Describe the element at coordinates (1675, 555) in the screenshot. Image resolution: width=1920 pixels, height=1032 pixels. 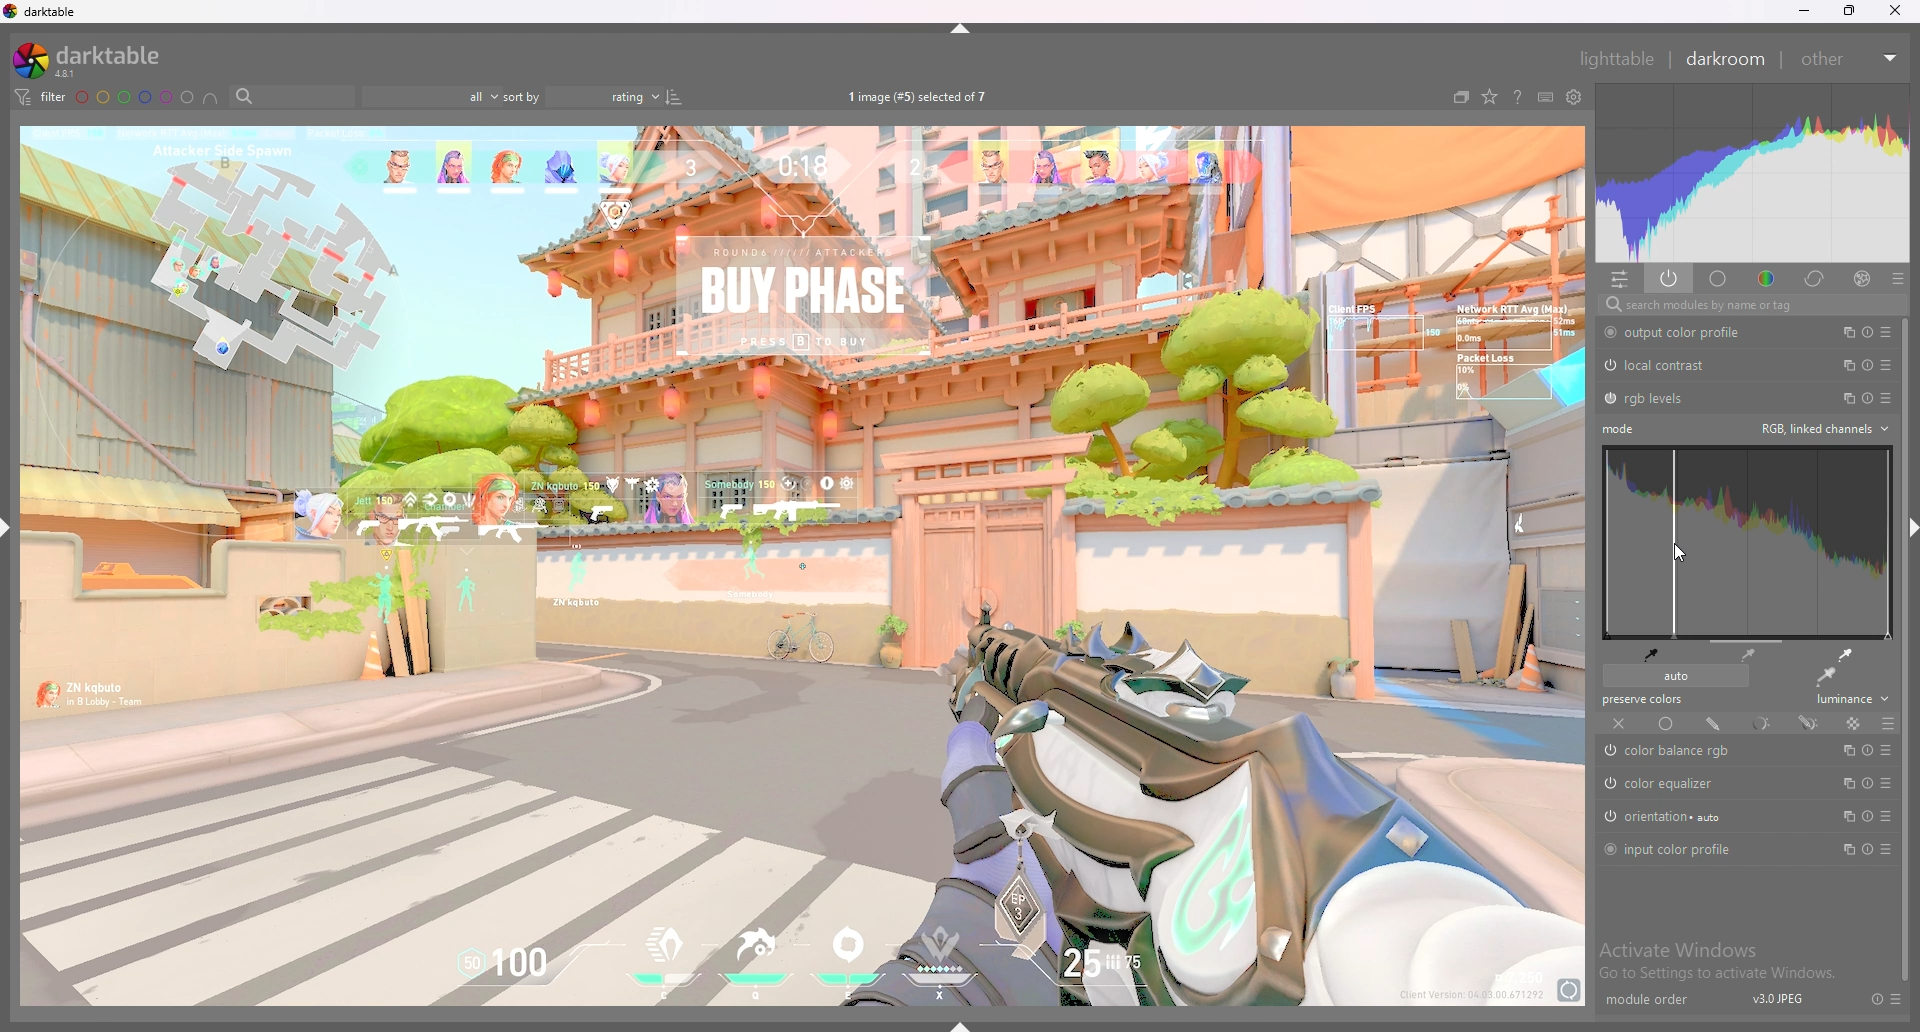
I see `cursor` at that location.